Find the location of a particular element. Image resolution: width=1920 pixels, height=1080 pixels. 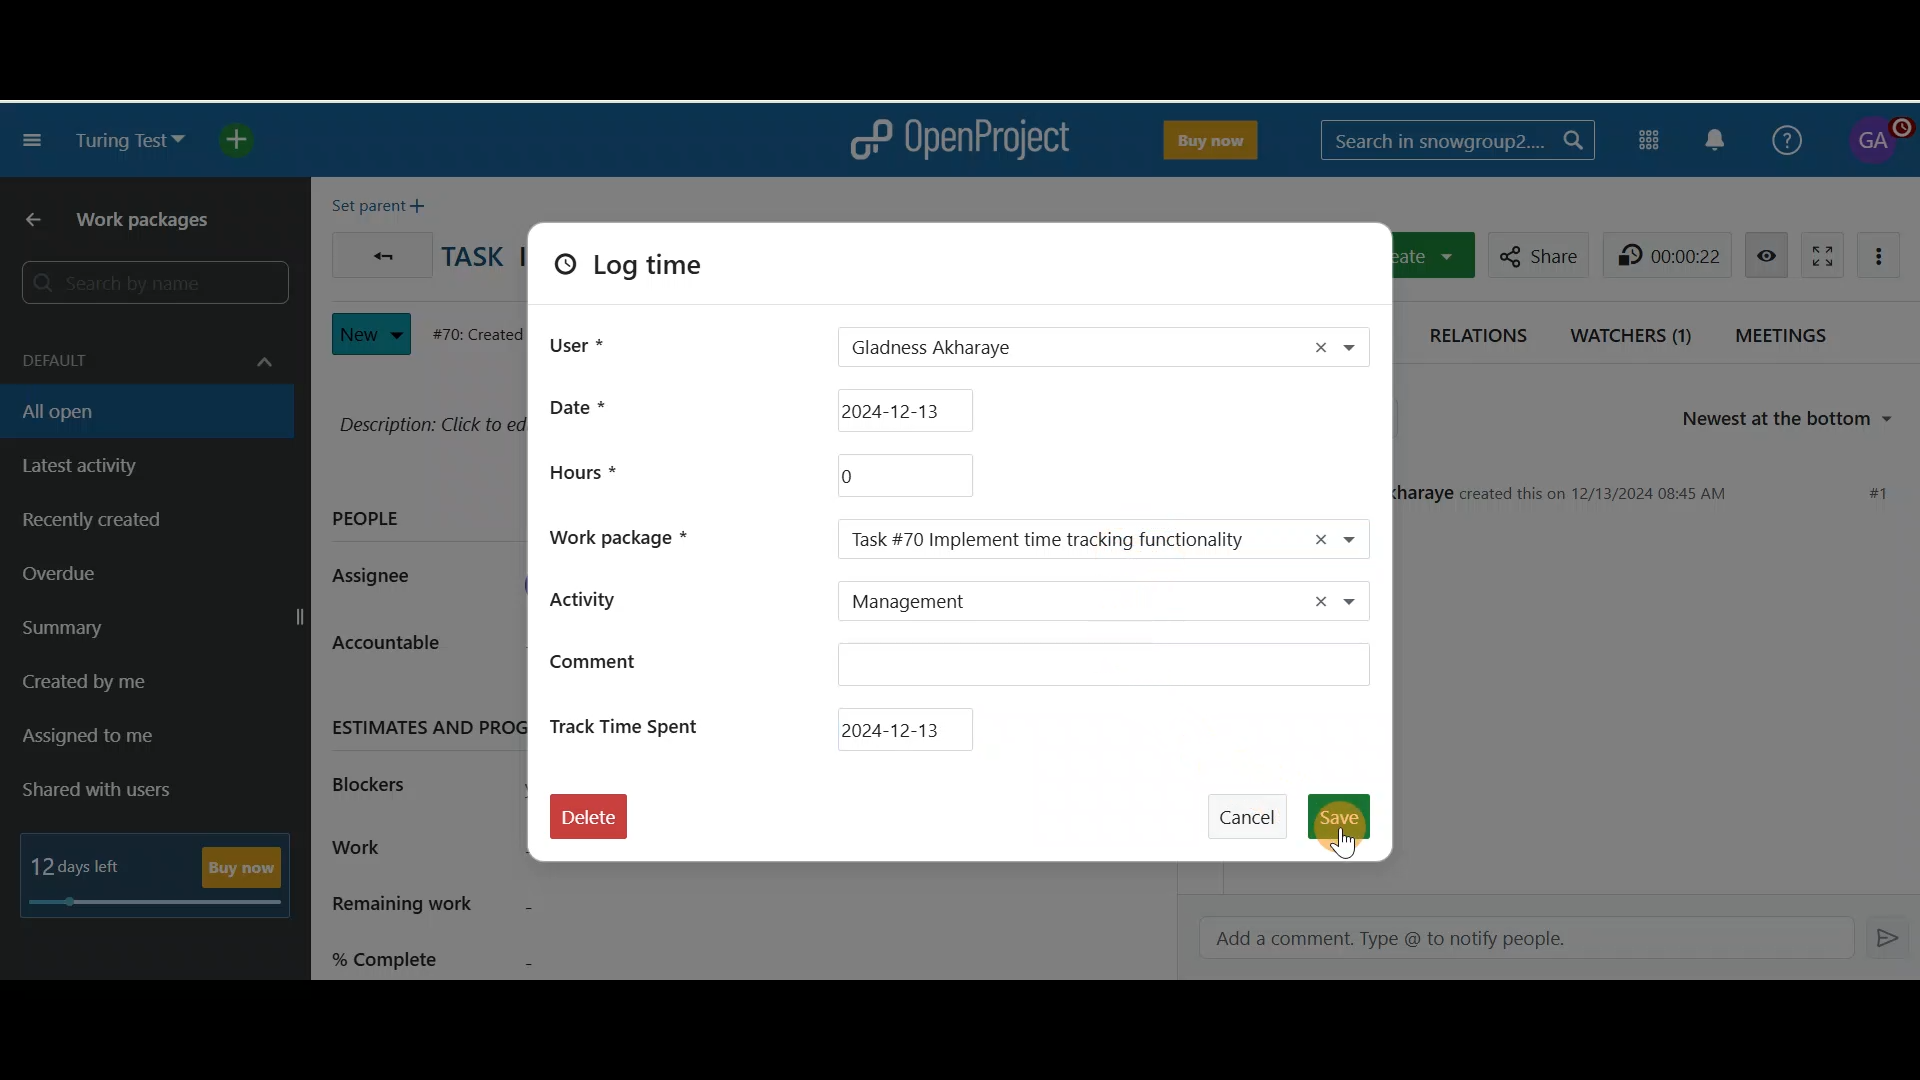

Latest activity is located at coordinates (110, 467).